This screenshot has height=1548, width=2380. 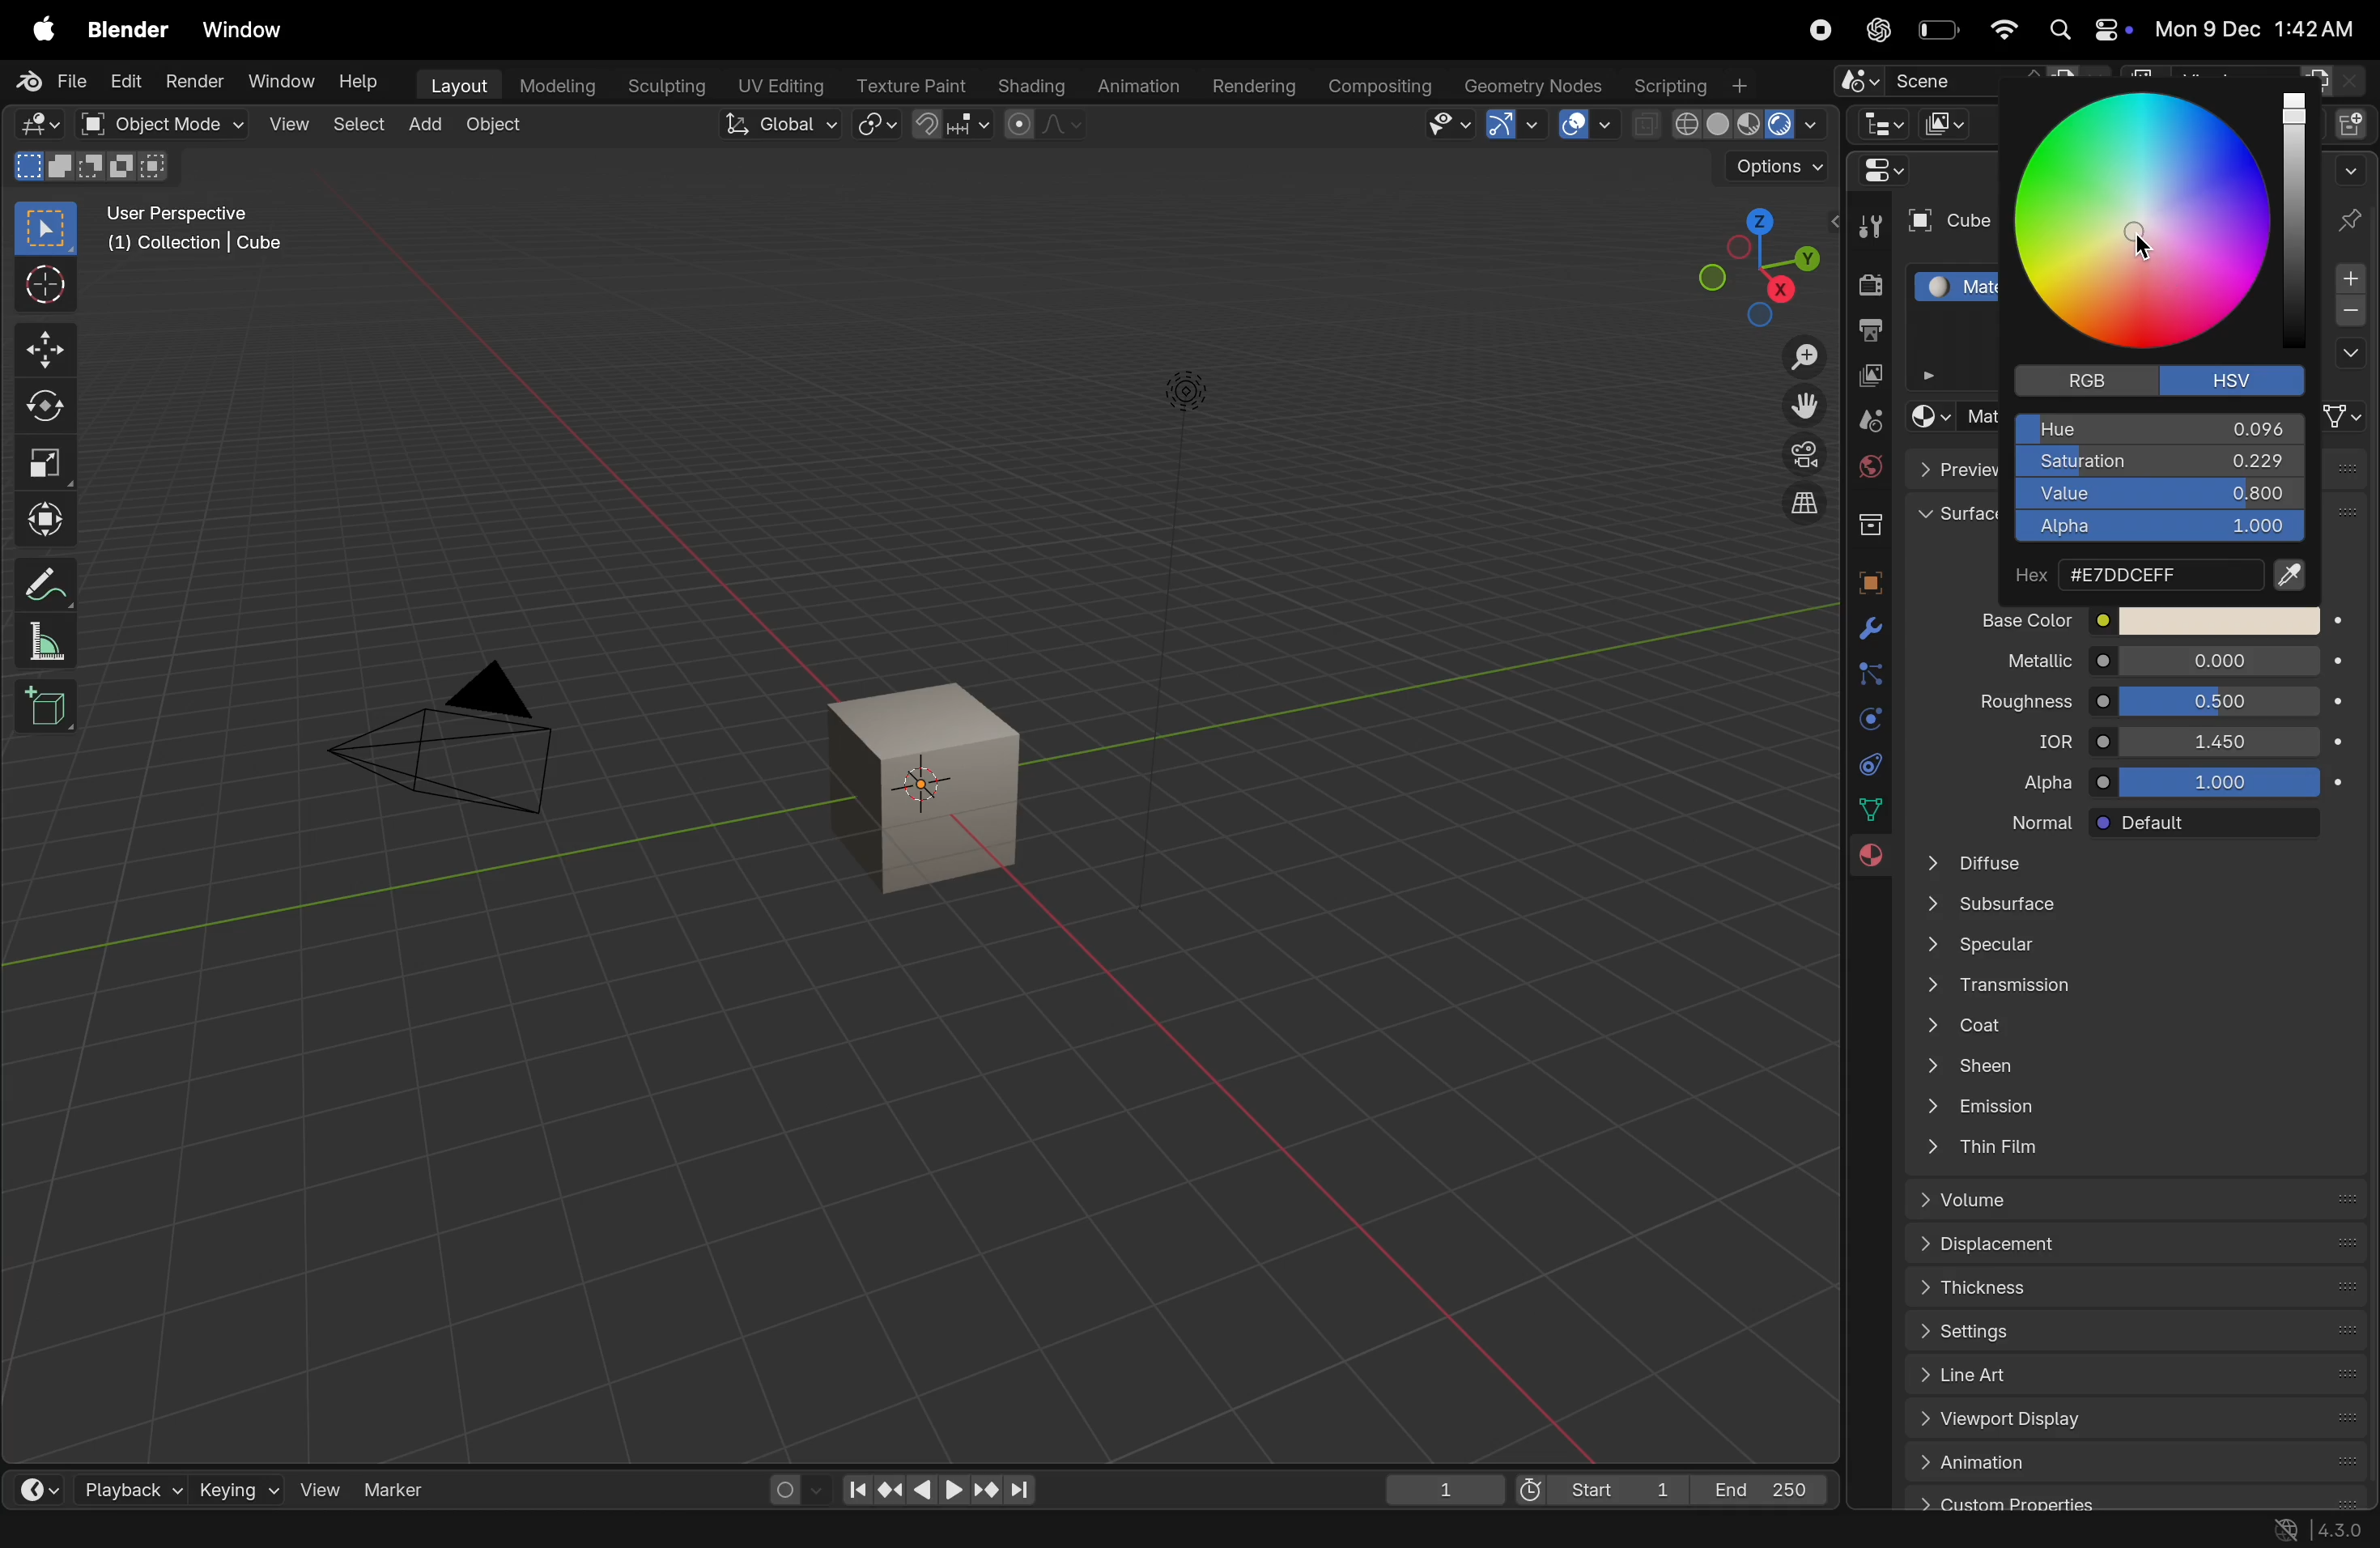 What do you see at coordinates (1936, 30) in the screenshot?
I see `battery` at bounding box center [1936, 30].